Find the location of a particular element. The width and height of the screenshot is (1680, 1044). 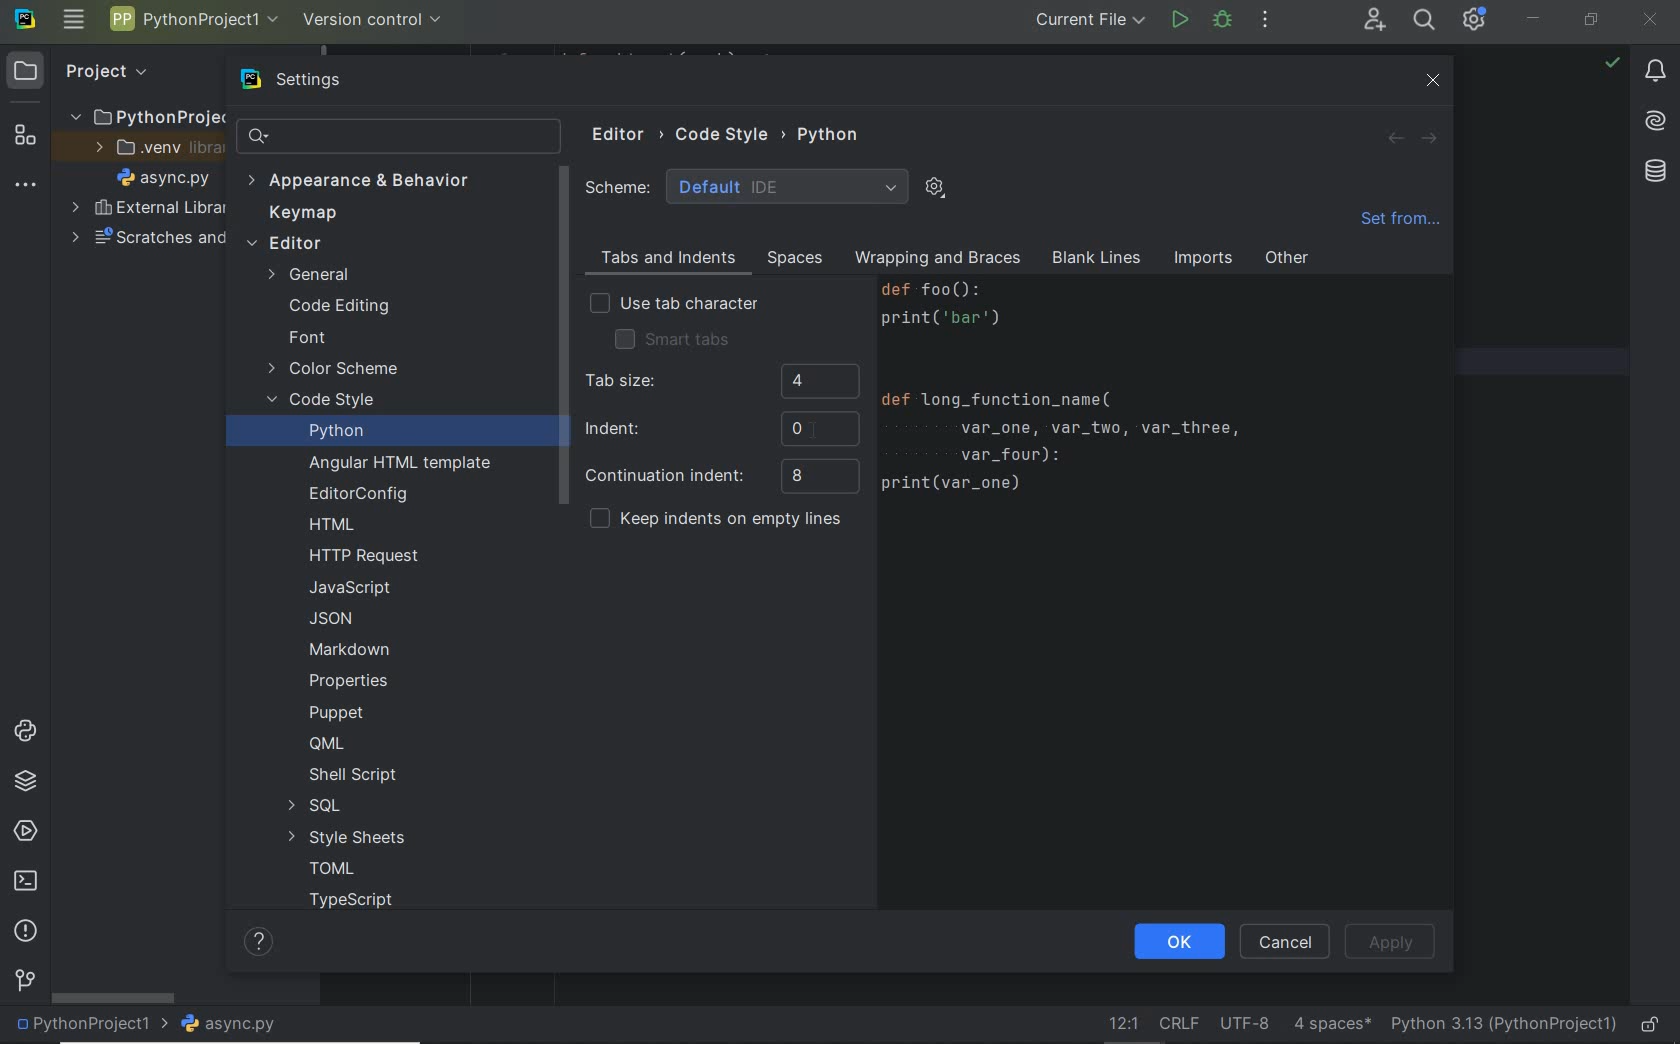

scrollbar is located at coordinates (561, 338).